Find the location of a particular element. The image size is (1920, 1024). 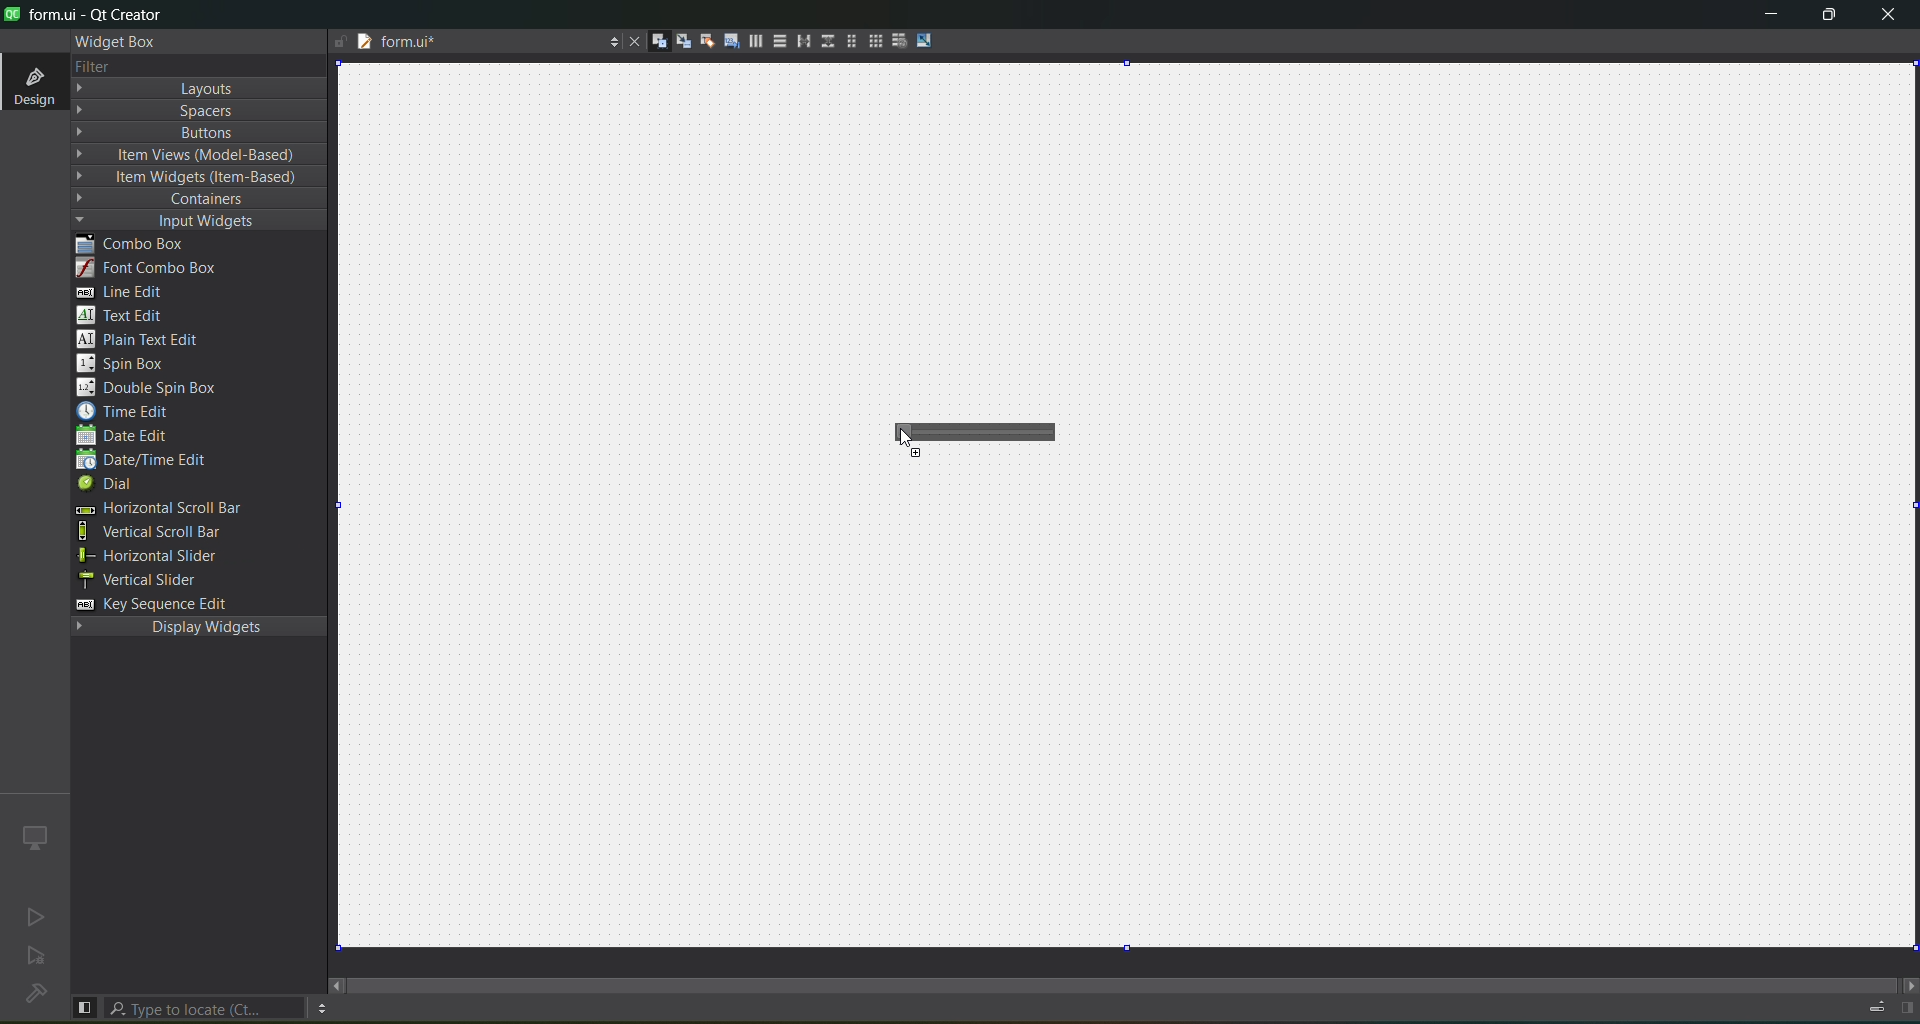

date/edit edit is located at coordinates (145, 460).